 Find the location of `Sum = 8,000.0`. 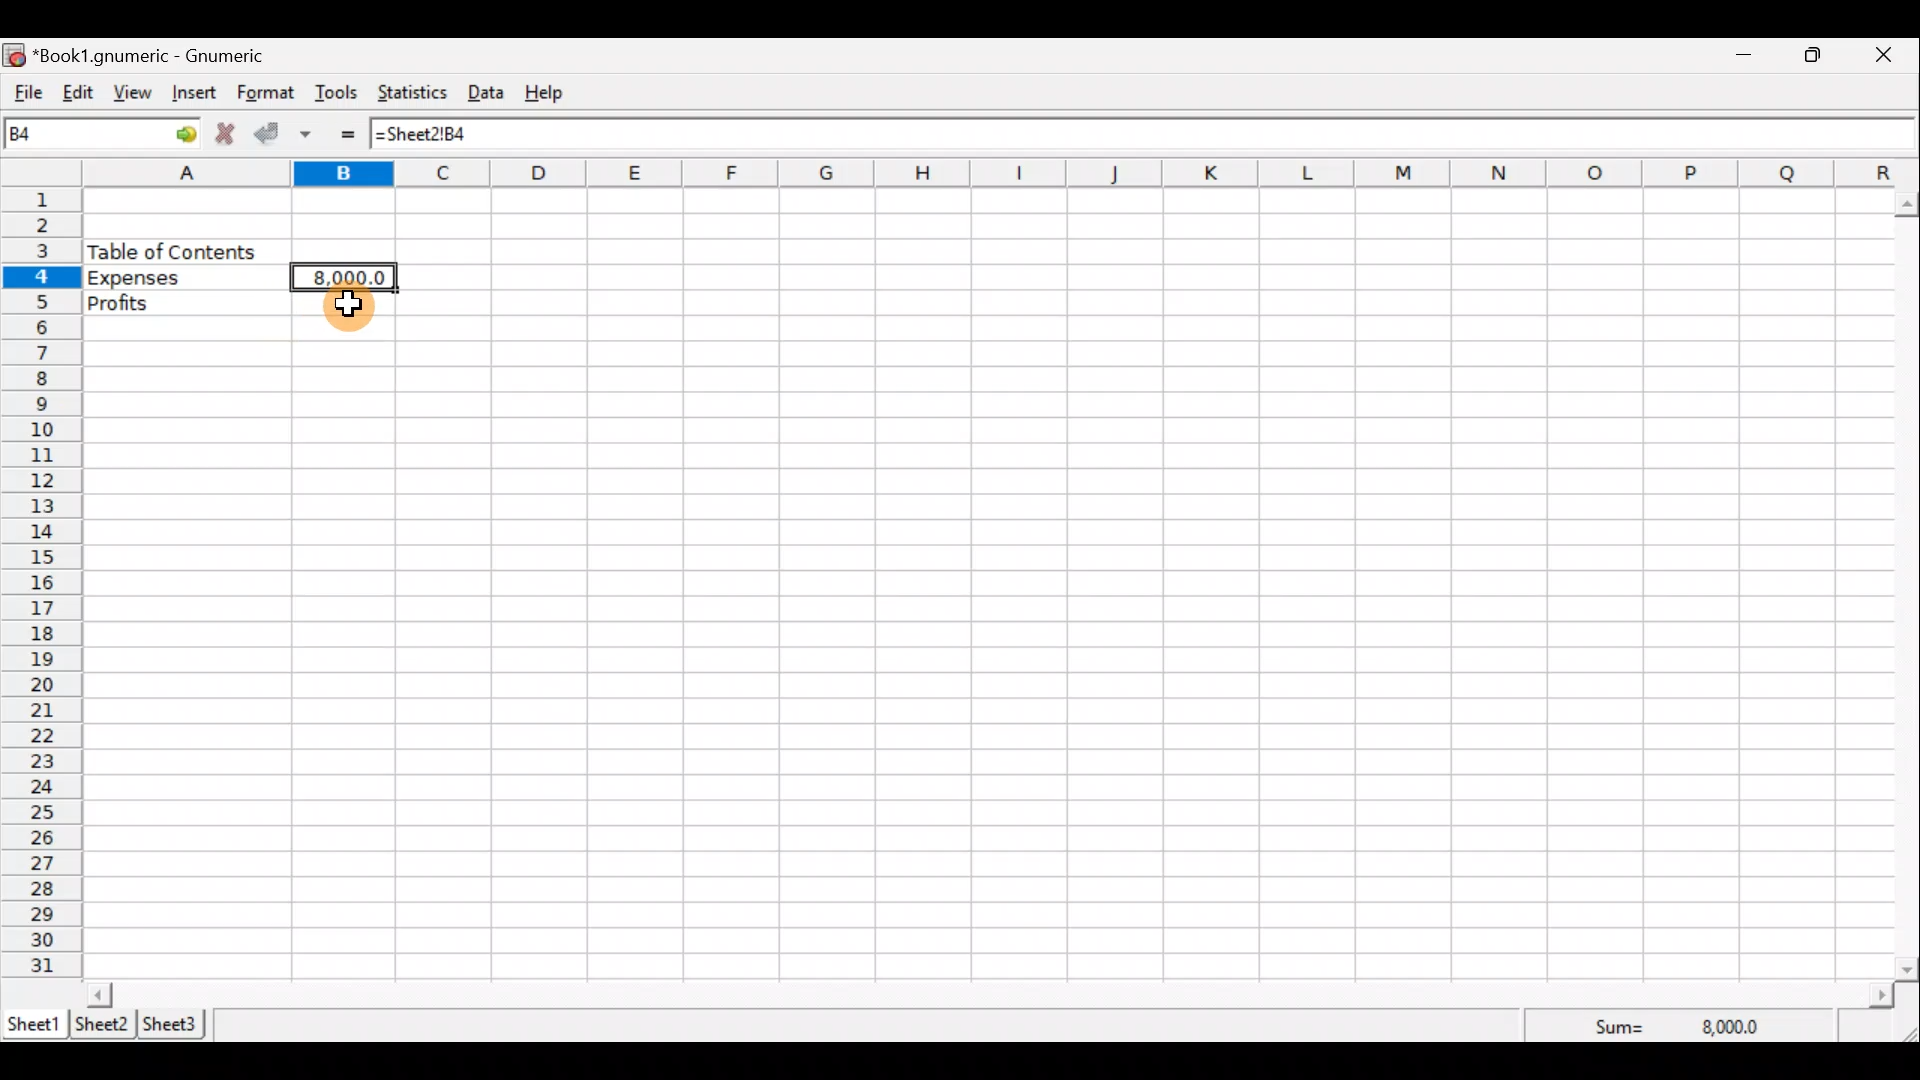

Sum = 8,000.0 is located at coordinates (1700, 1025).